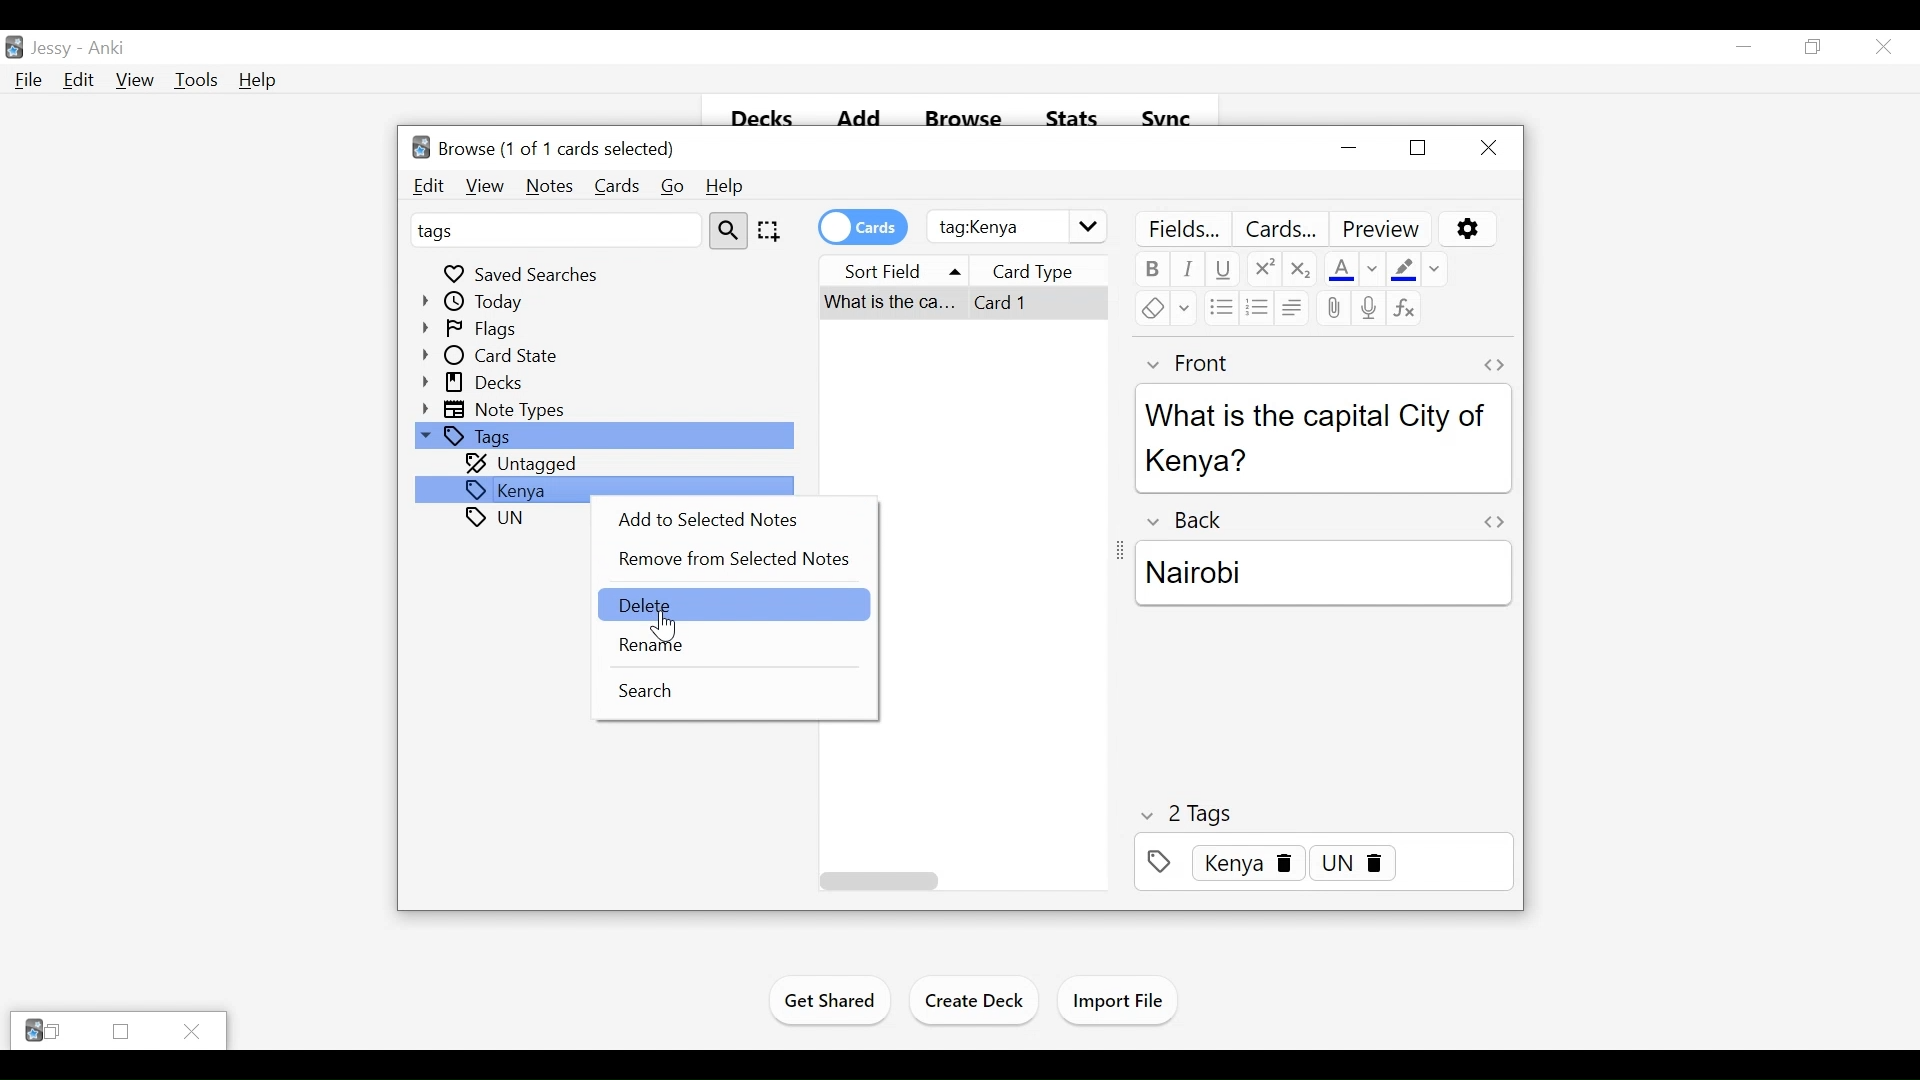 This screenshot has height=1080, width=1920. What do you see at coordinates (729, 230) in the screenshot?
I see `search tool` at bounding box center [729, 230].